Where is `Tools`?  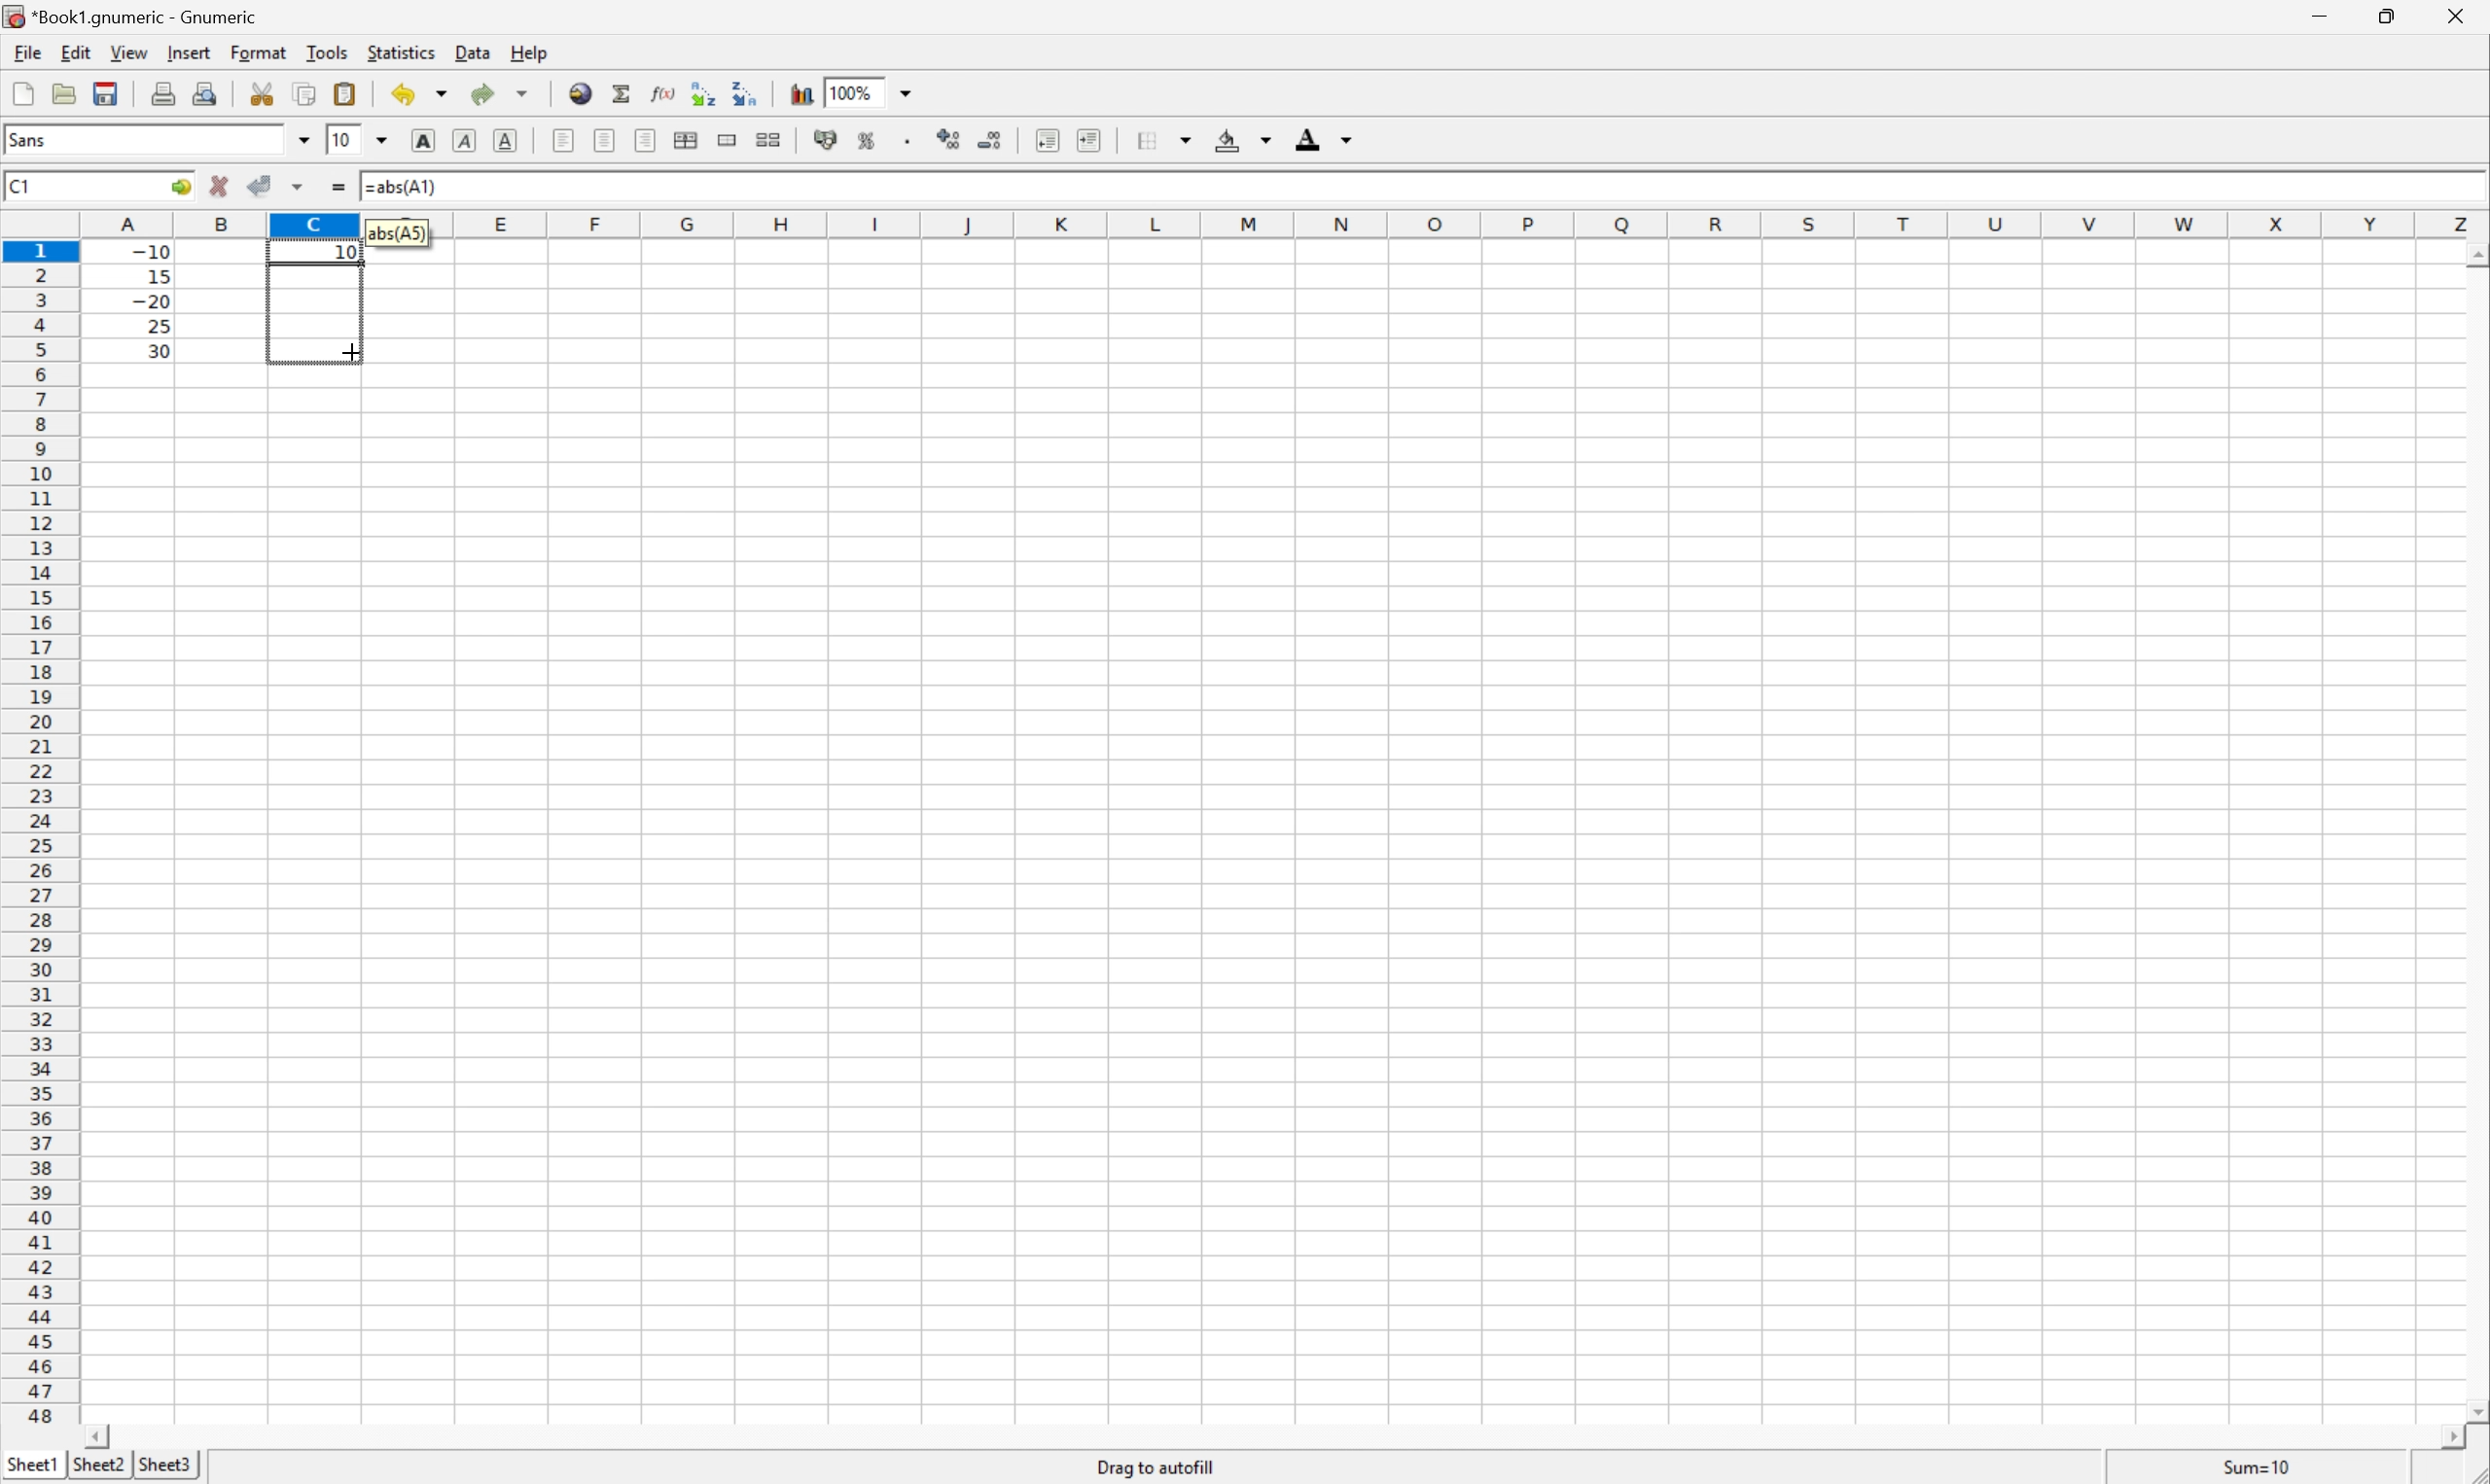 Tools is located at coordinates (329, 51).